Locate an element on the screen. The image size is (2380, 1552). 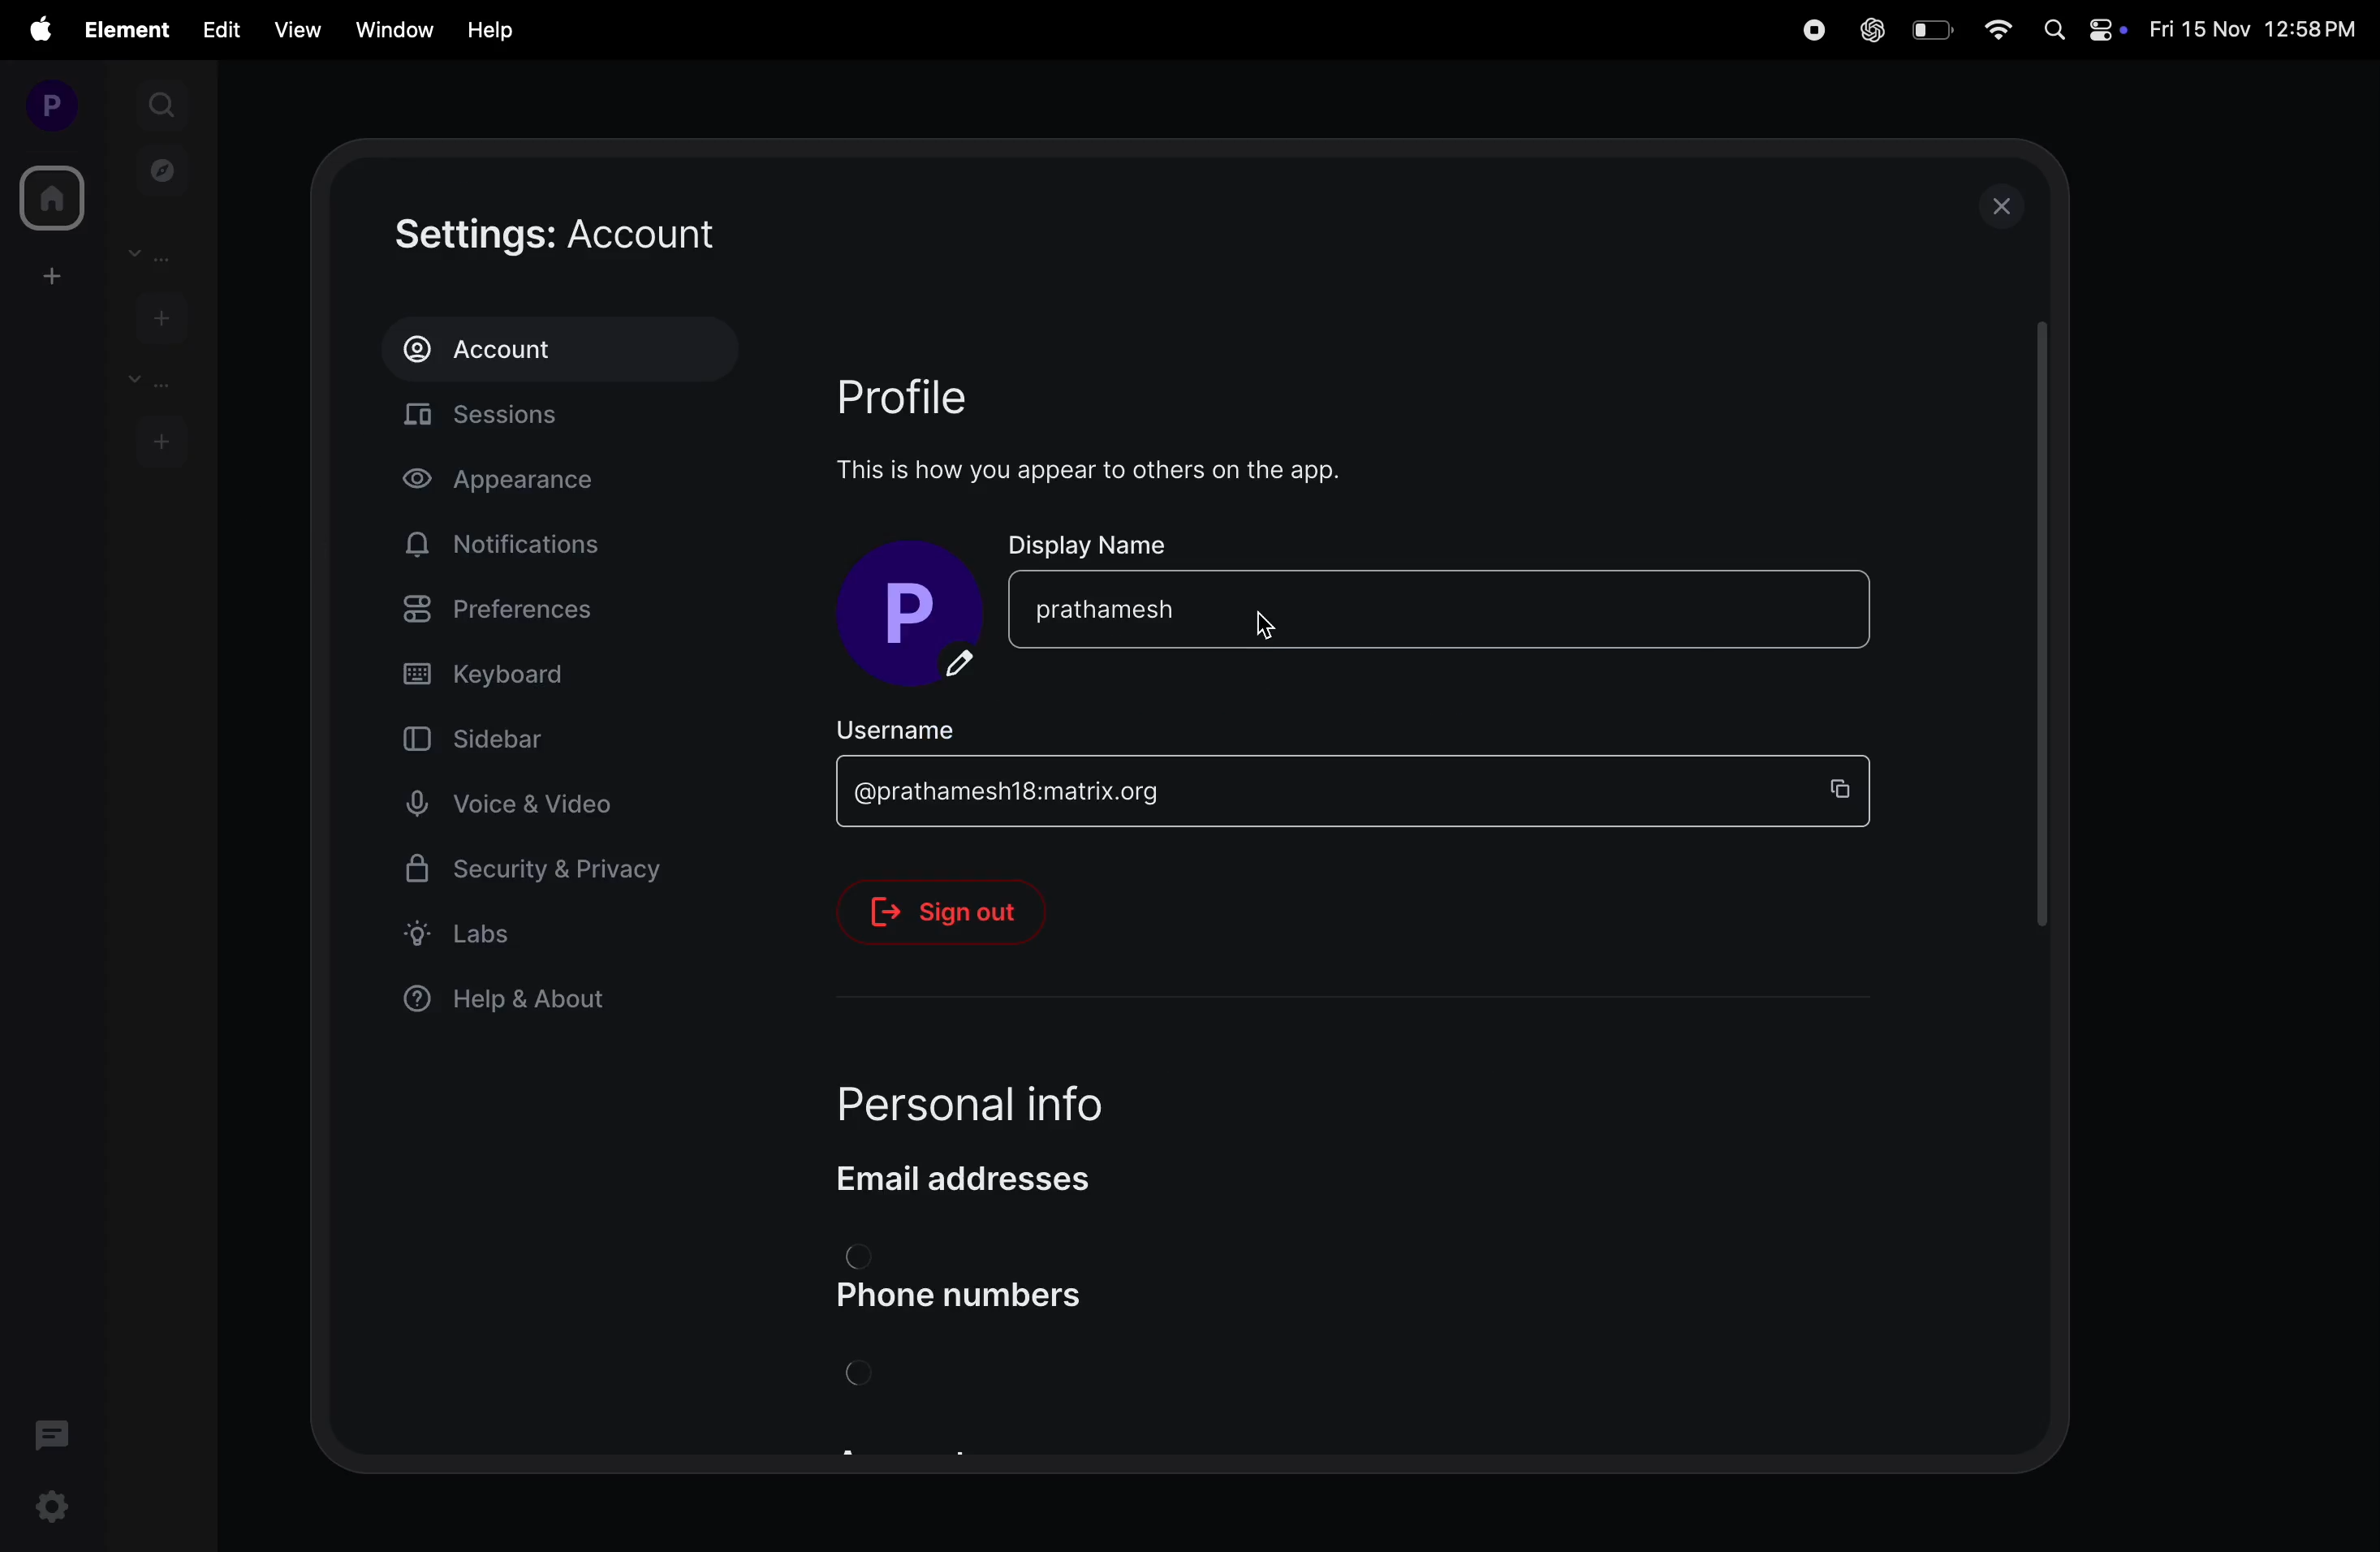
Display name is located at coordinates (1092, 542).